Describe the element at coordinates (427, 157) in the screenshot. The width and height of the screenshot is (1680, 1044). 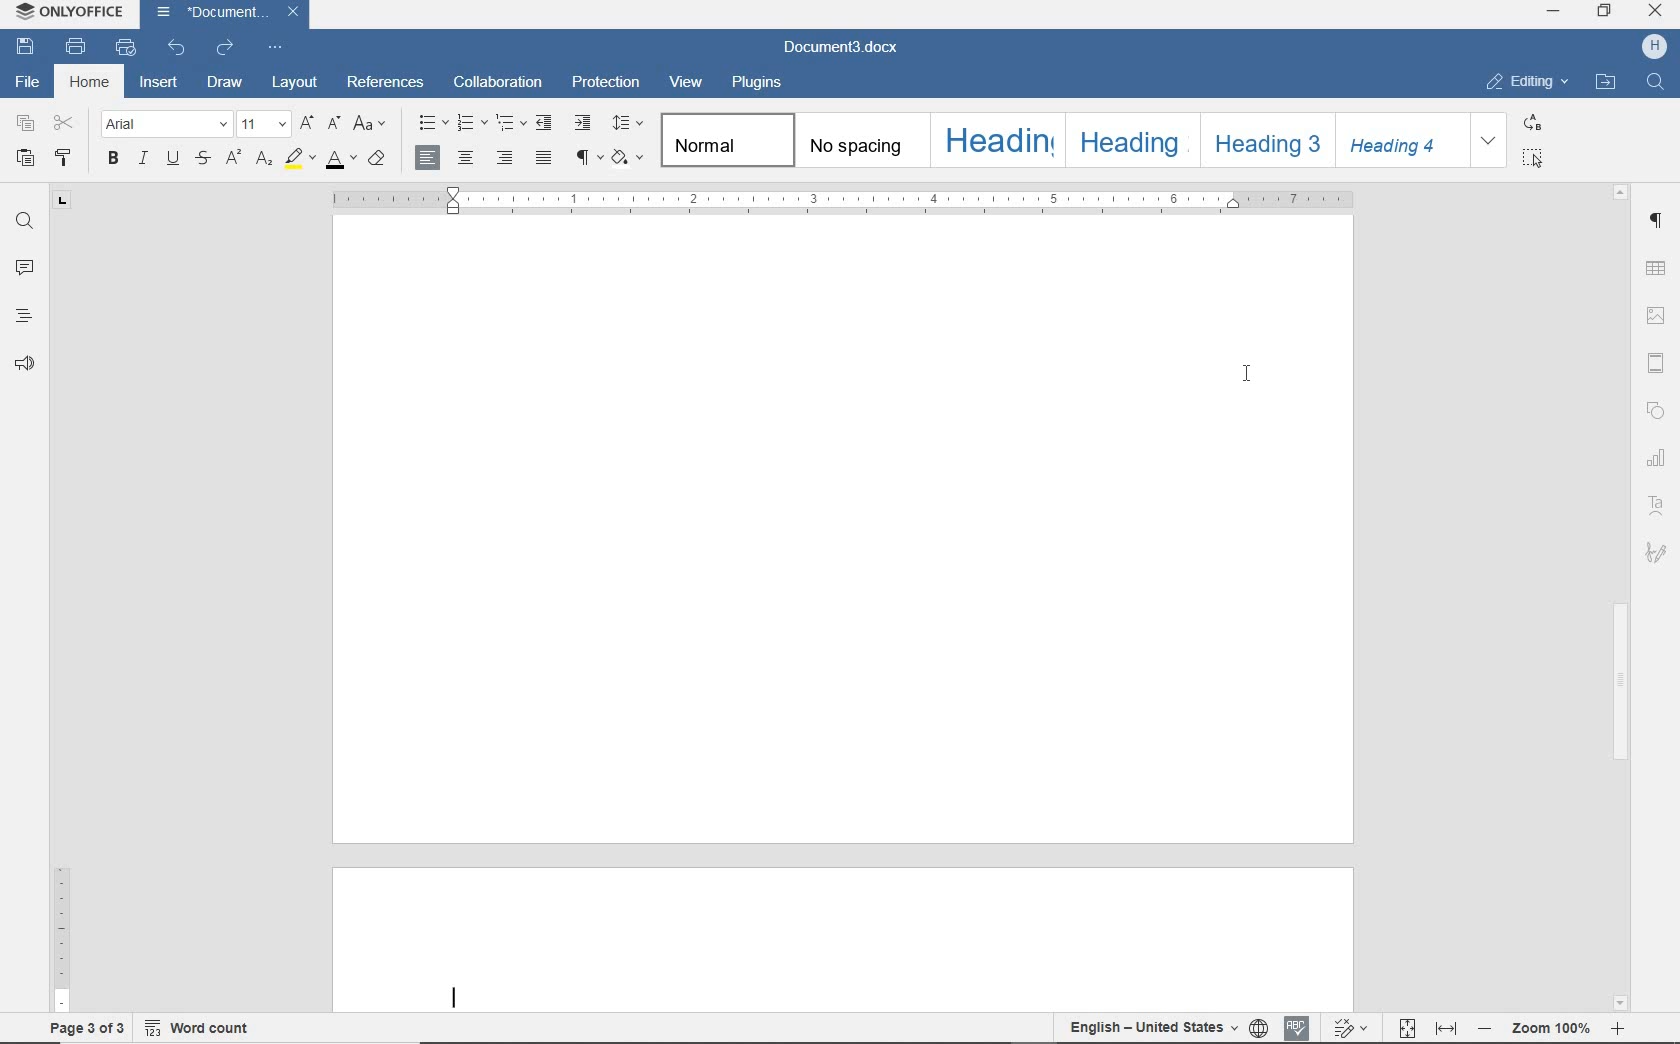
I see `ALIGN LEFT` at that location.